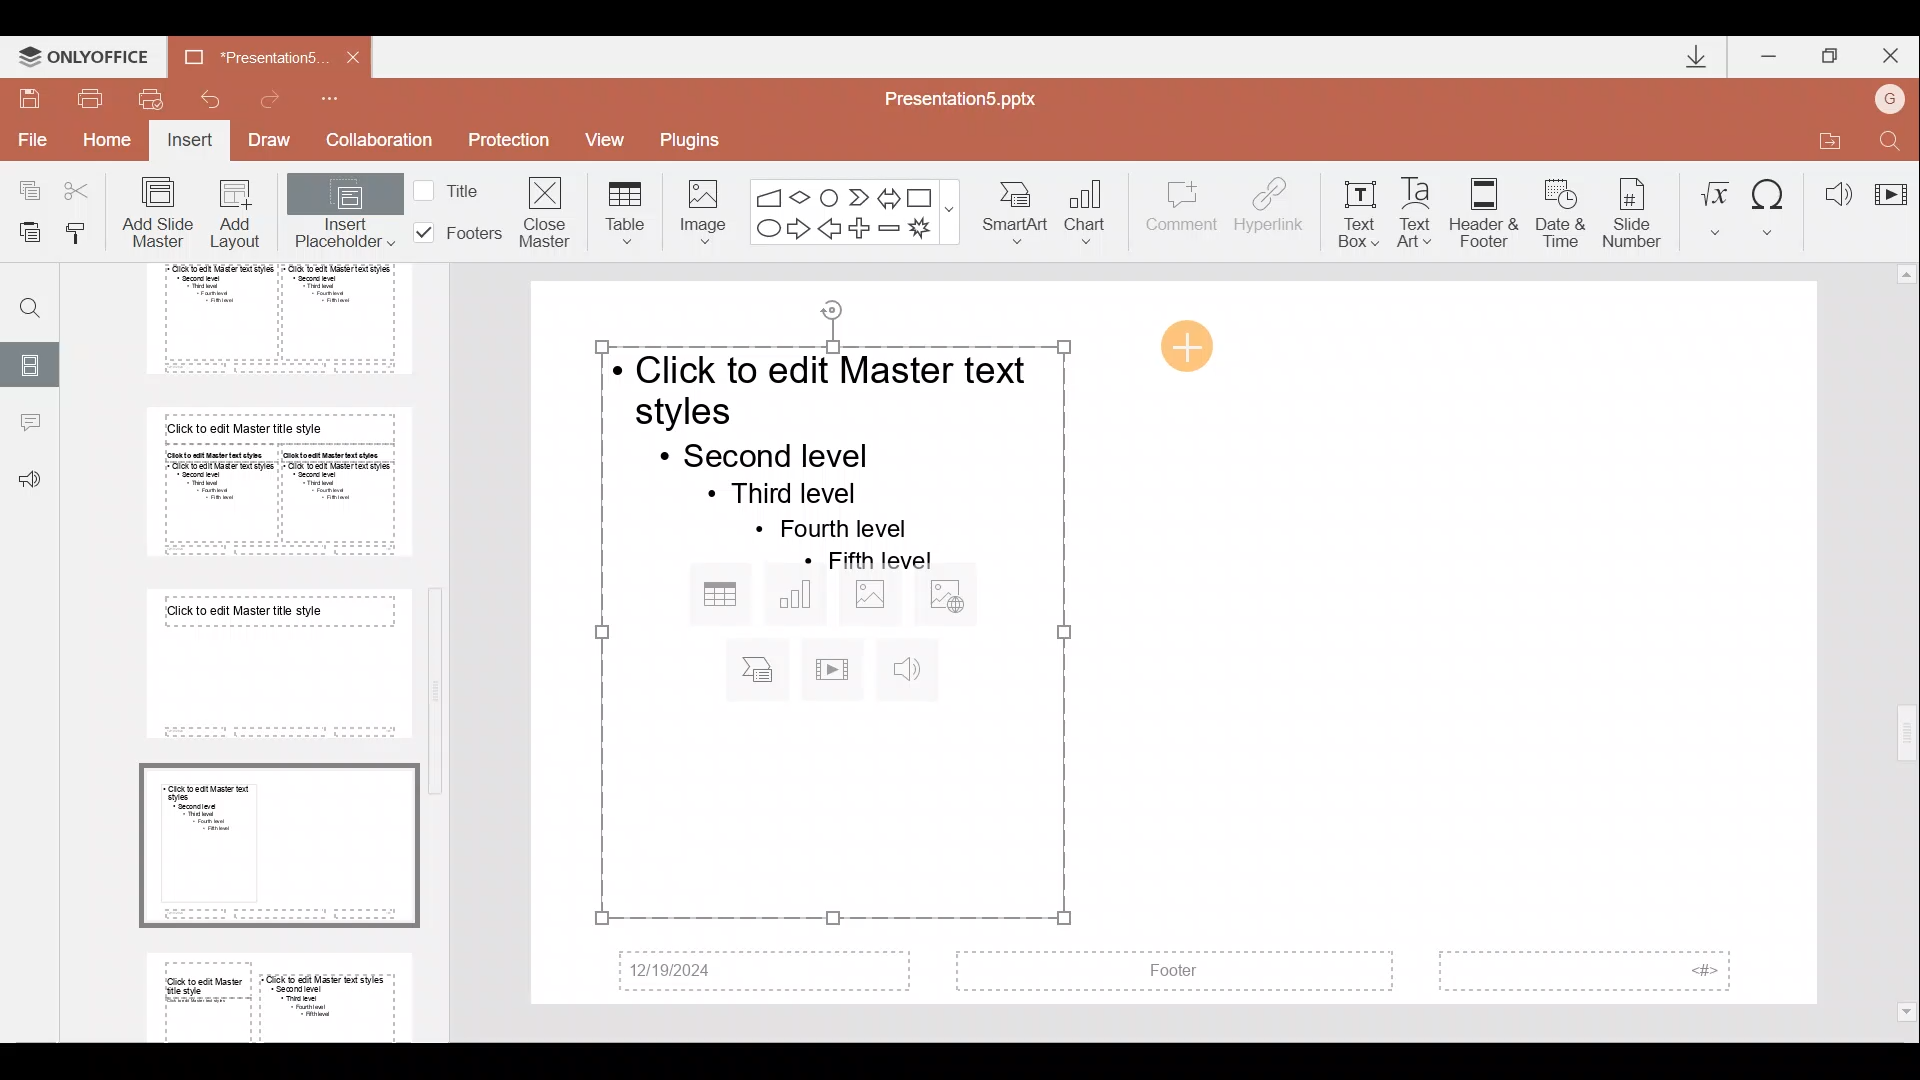 The width and height of the screenshot is (1920, 1080). What do you see at coordinates (1830, 188) in the screenshot?
I see `Audio` at bounding box center [1830, 188].